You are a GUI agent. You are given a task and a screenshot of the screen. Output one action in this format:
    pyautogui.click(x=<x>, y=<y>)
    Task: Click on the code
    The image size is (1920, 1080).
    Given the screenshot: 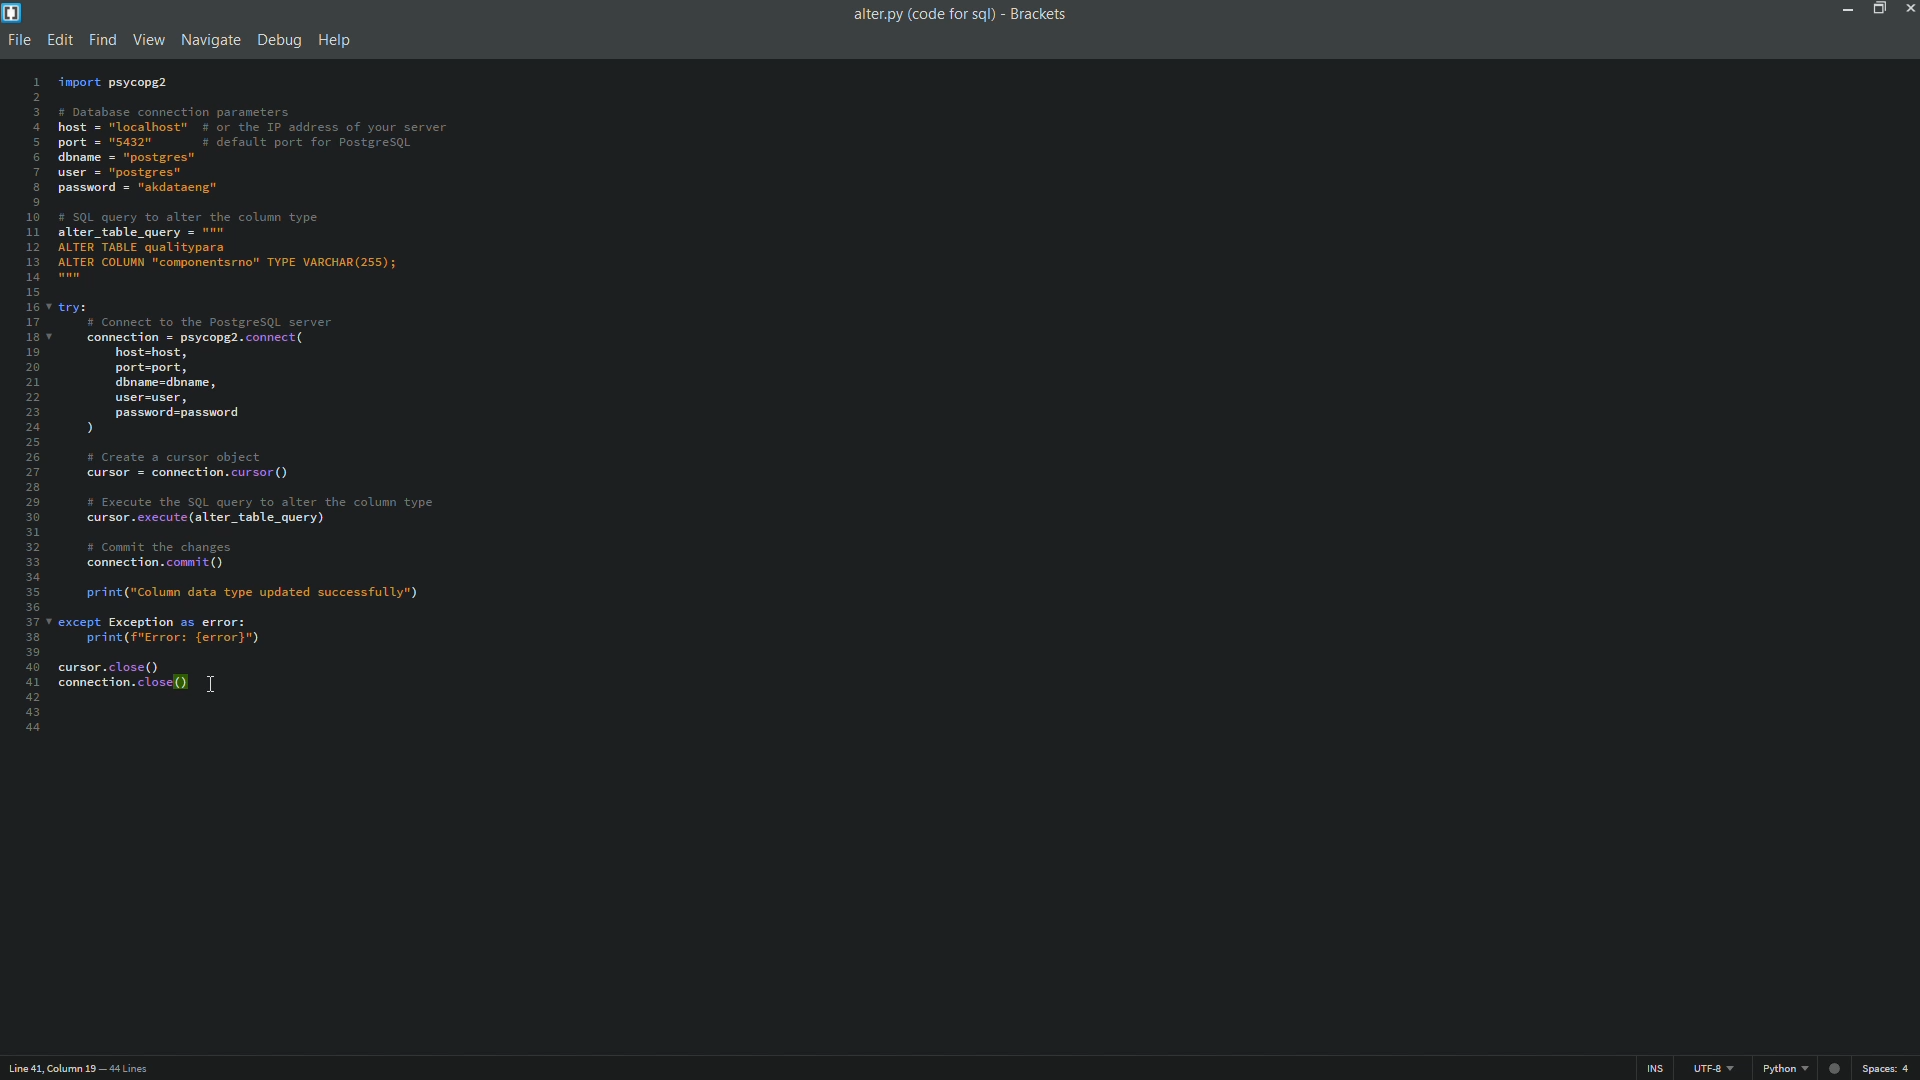 What is the action you would take?
    pyautogui.click(x=253, y=387)
    